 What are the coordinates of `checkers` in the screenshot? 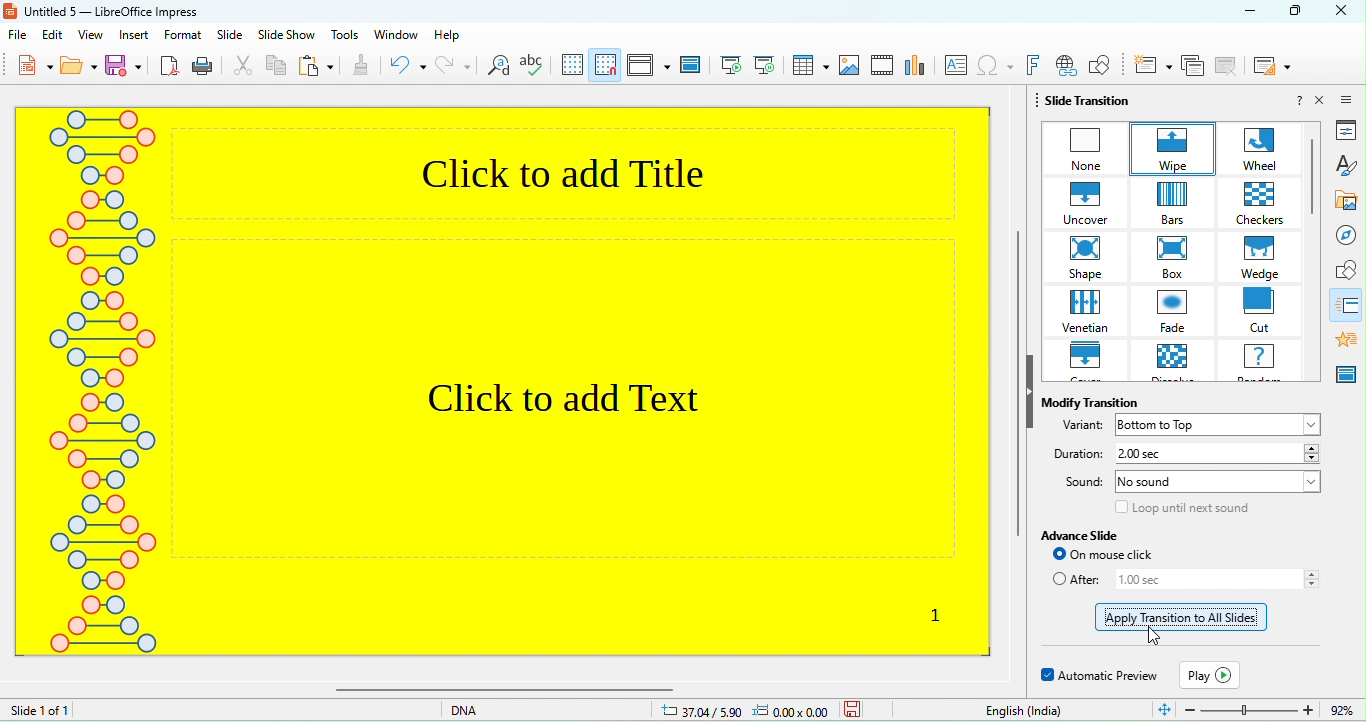 It's located at (1267, 202).